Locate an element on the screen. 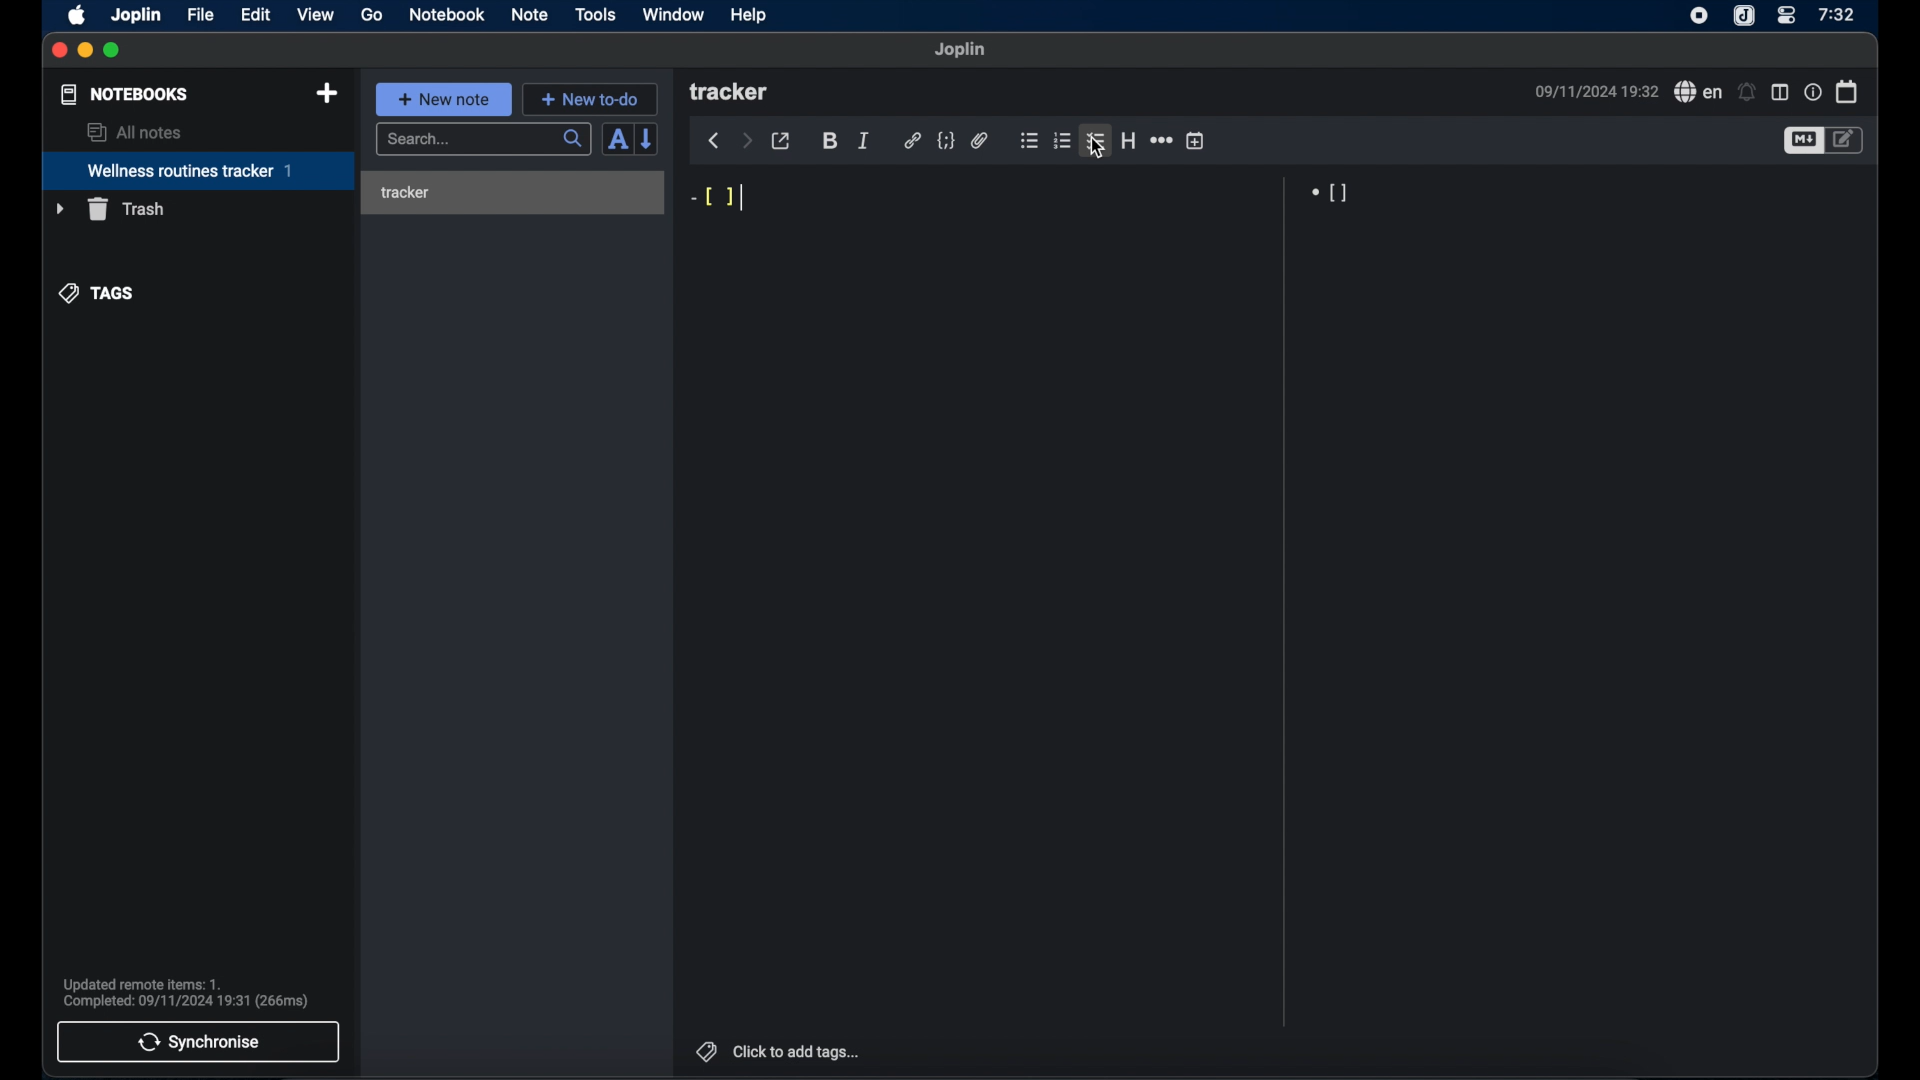  control center is located at coordinates (1787, 16).